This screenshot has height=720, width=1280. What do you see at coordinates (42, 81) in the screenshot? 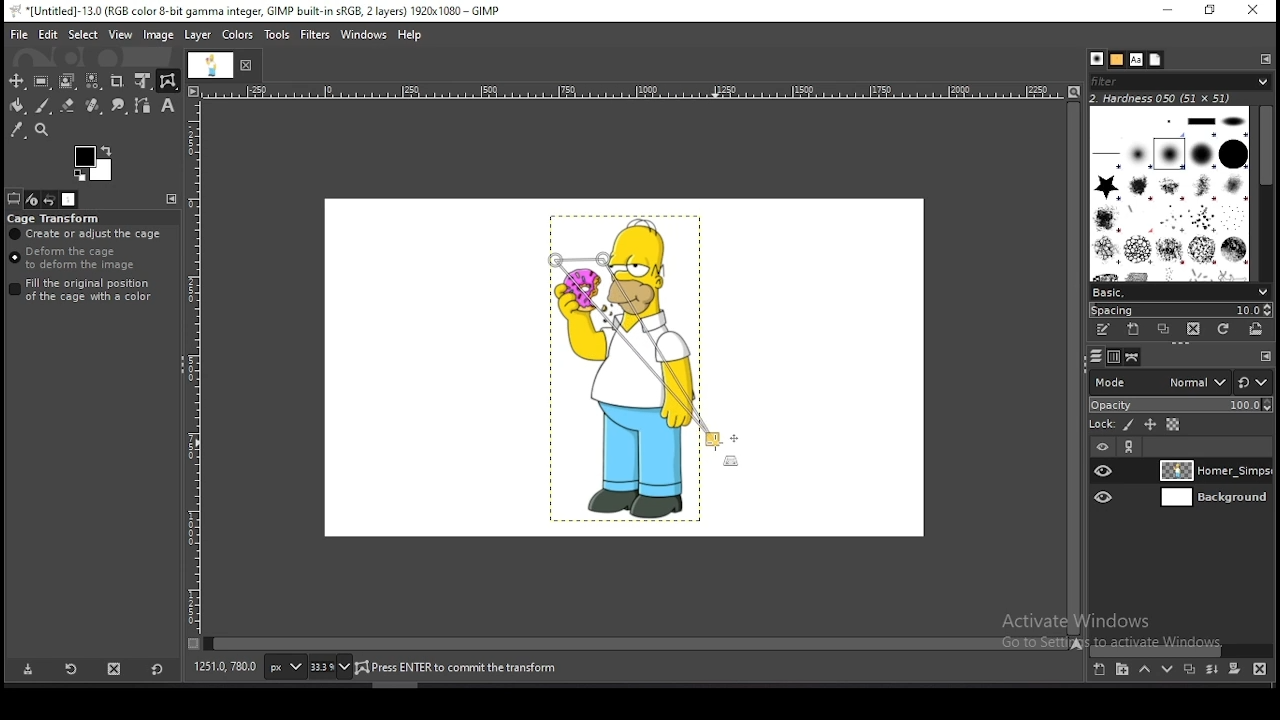
I see `rectangle select tool` at bounding box center [42, 81].